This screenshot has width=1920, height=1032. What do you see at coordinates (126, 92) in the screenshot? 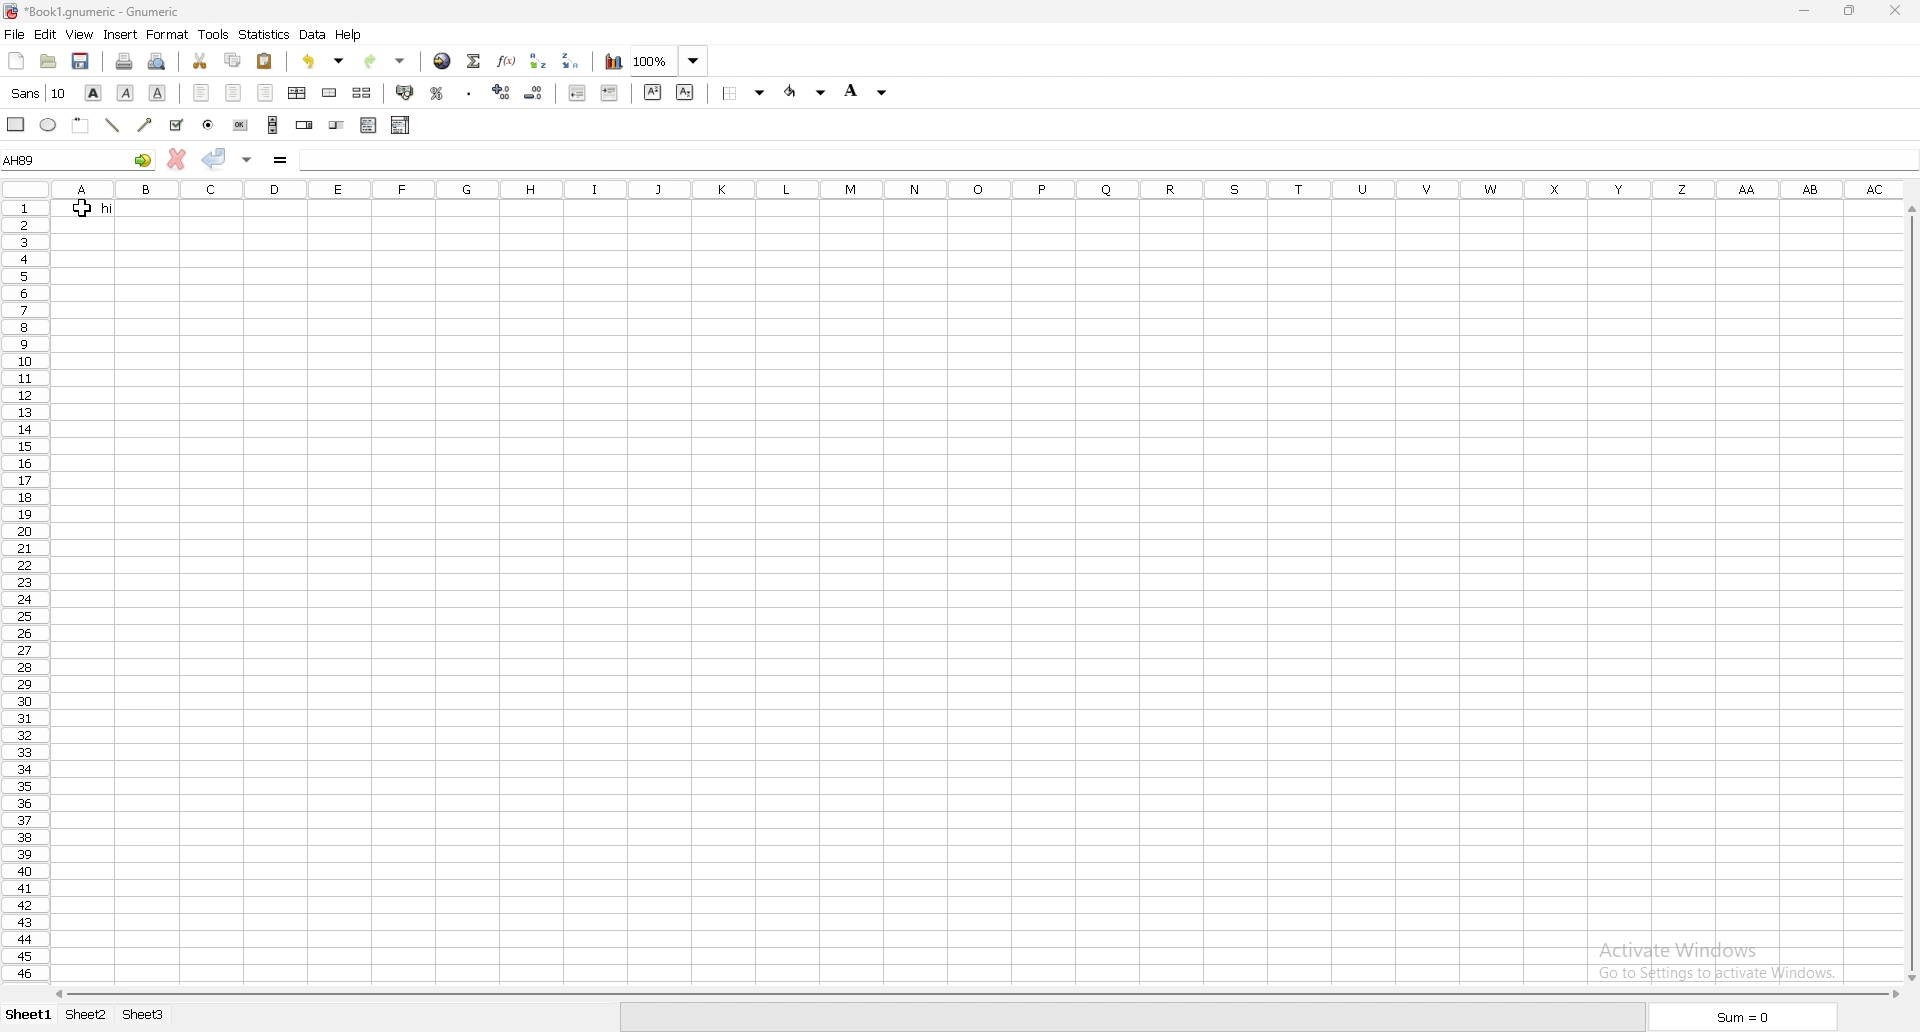
I see `italic` at bounding box center [126, 92].